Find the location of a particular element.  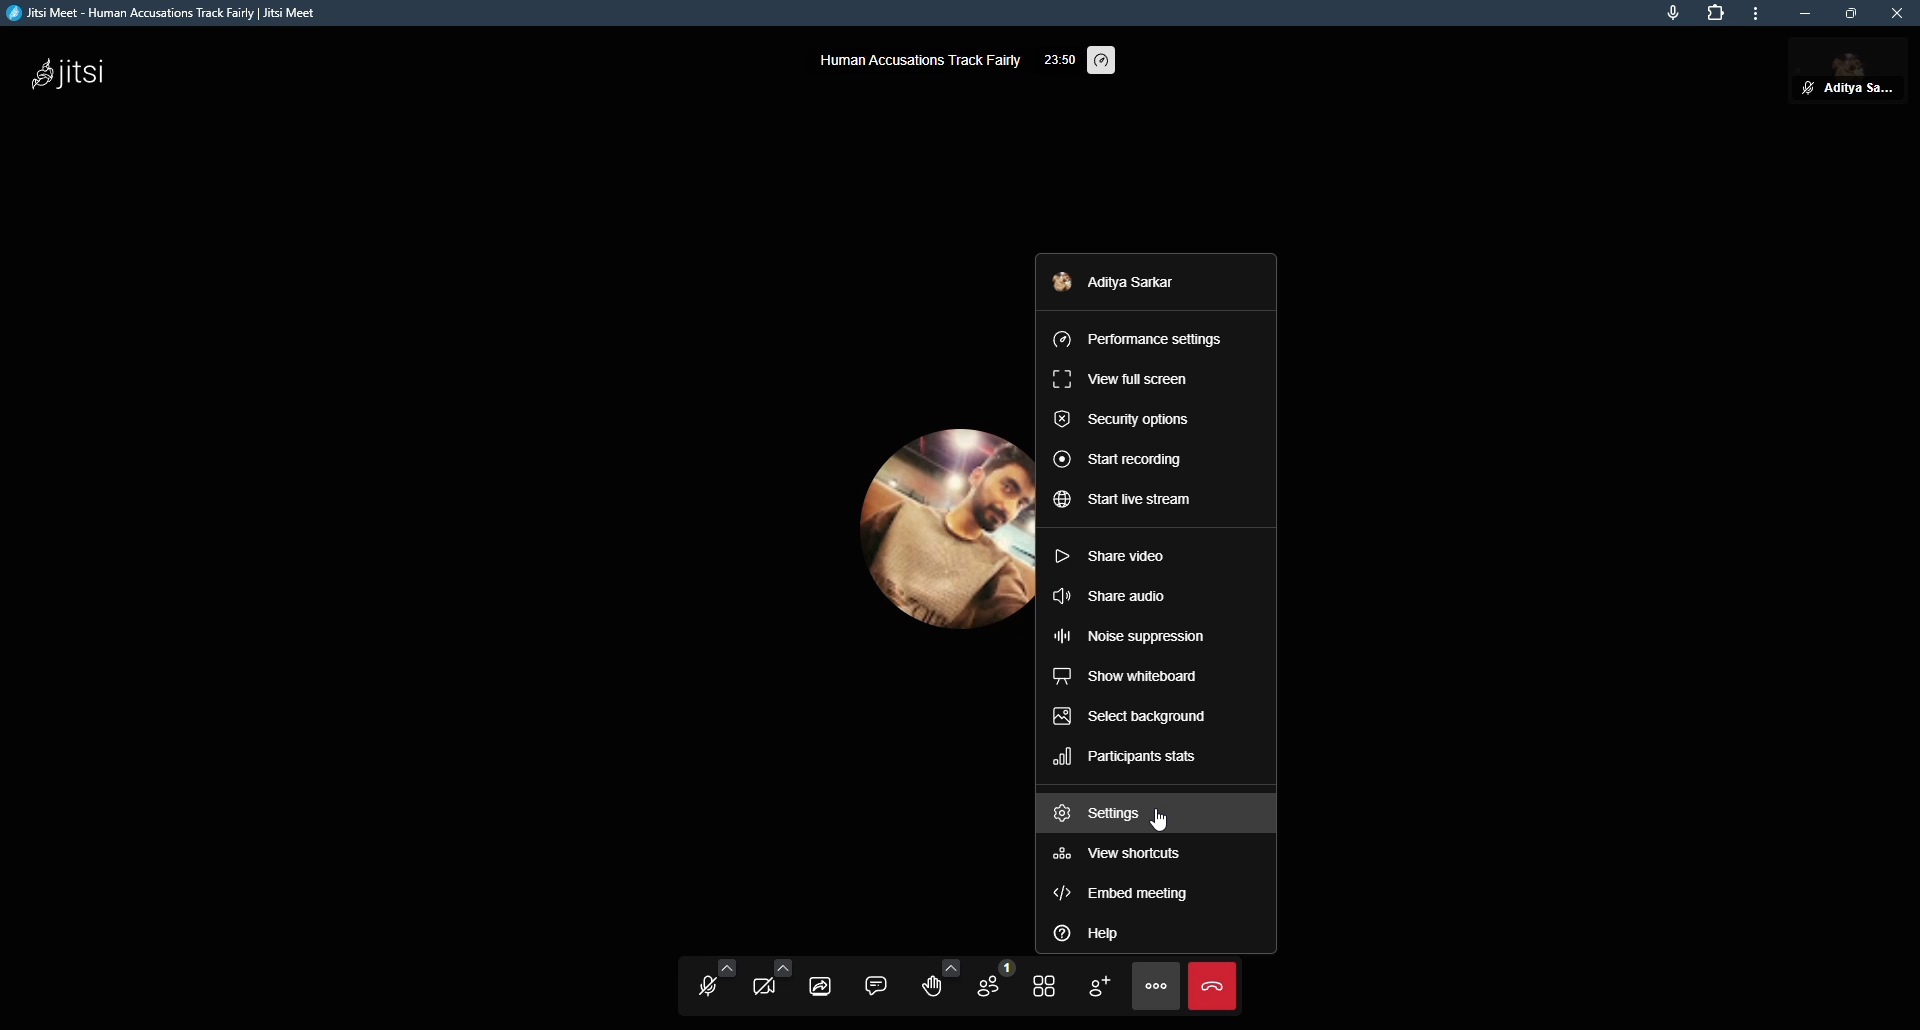

profile is located at coordinates (1111, 279).